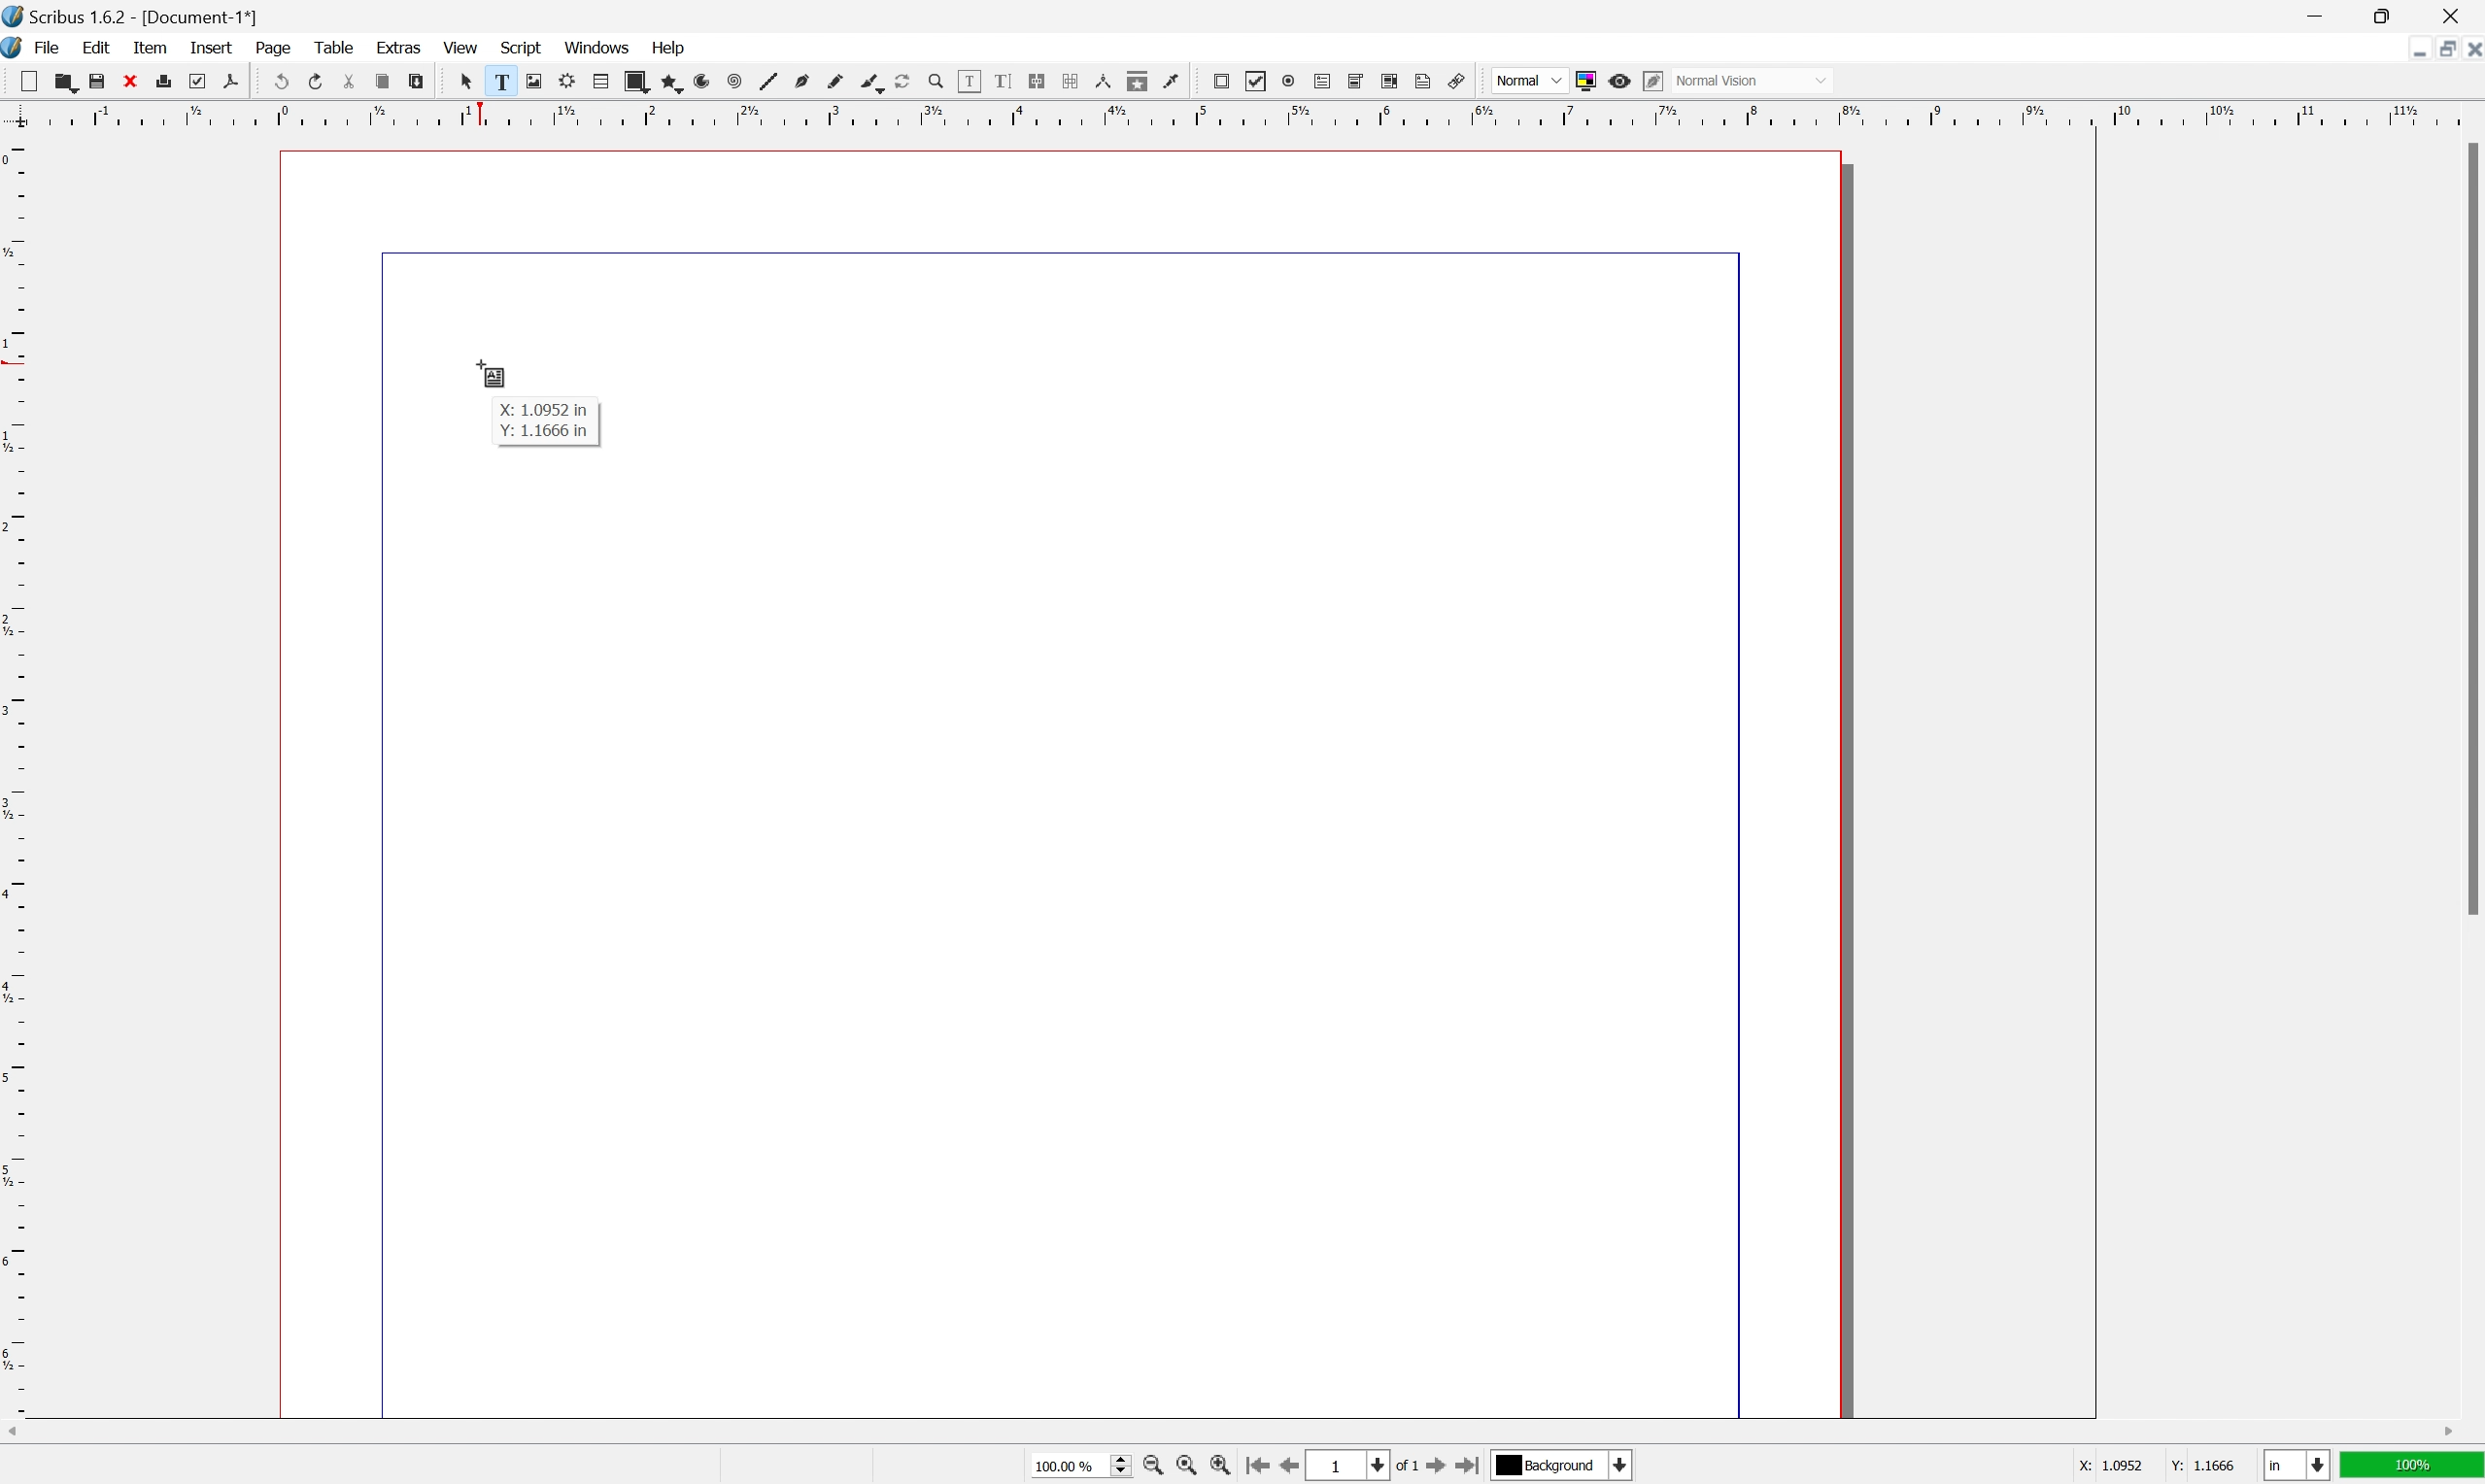 This screenshot has height=1484, width=2485. Describe the element at coordinates (872, 84) in the screenshot. I see `bezier curve` at that location.